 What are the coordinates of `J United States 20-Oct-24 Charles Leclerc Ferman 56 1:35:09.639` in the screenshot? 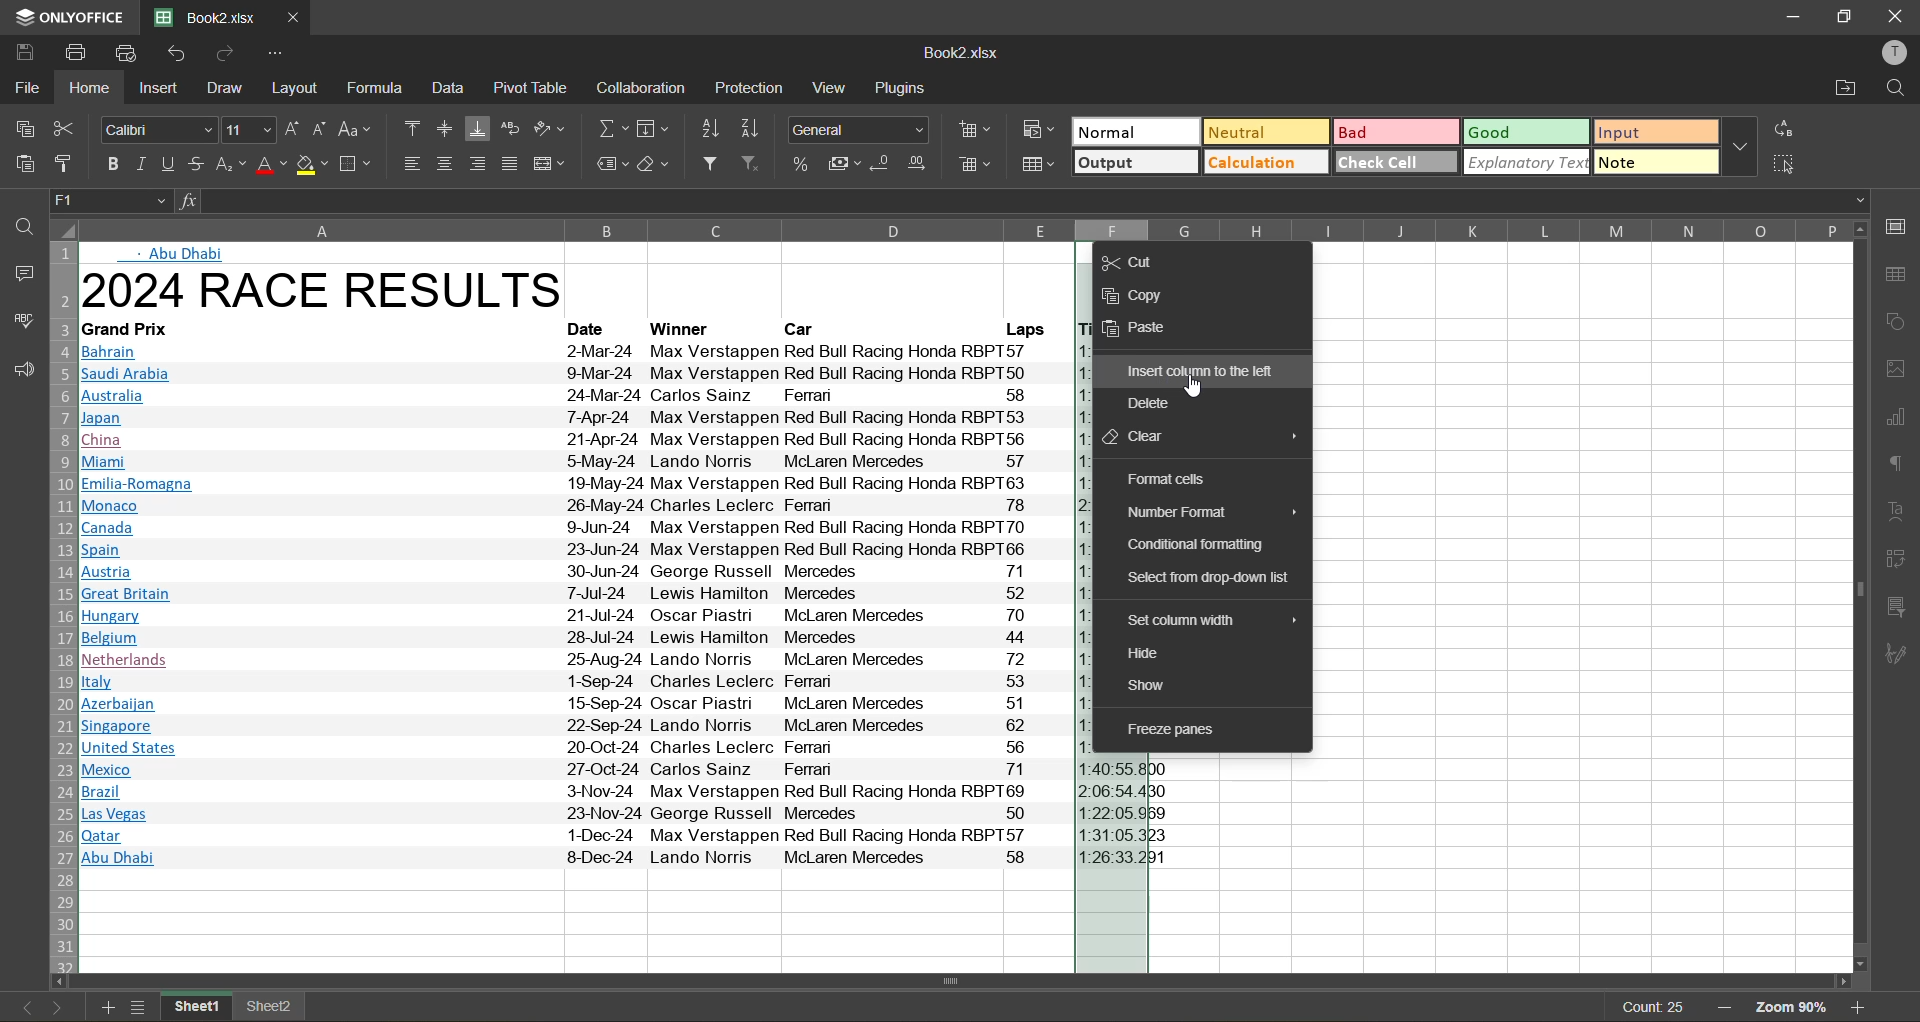 It's located at (575, 748).